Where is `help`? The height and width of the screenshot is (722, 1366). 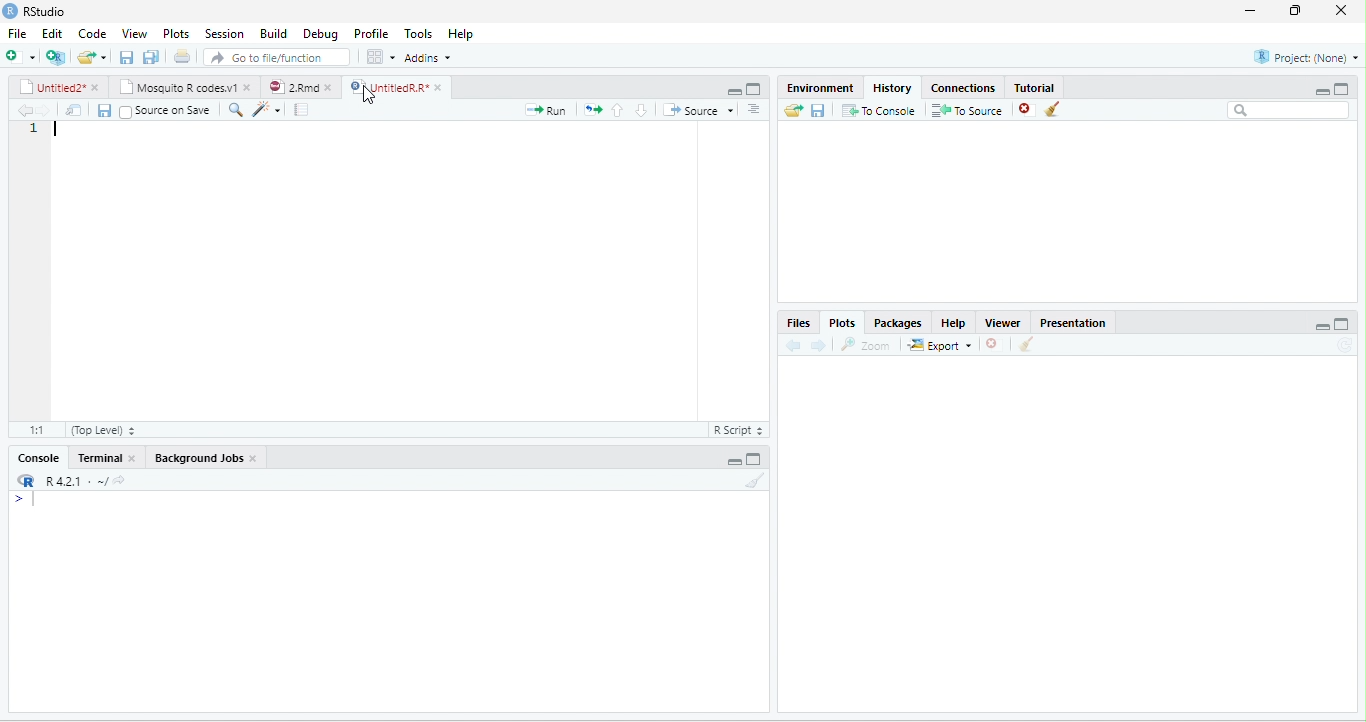
help is located at coordinates (951, 322).